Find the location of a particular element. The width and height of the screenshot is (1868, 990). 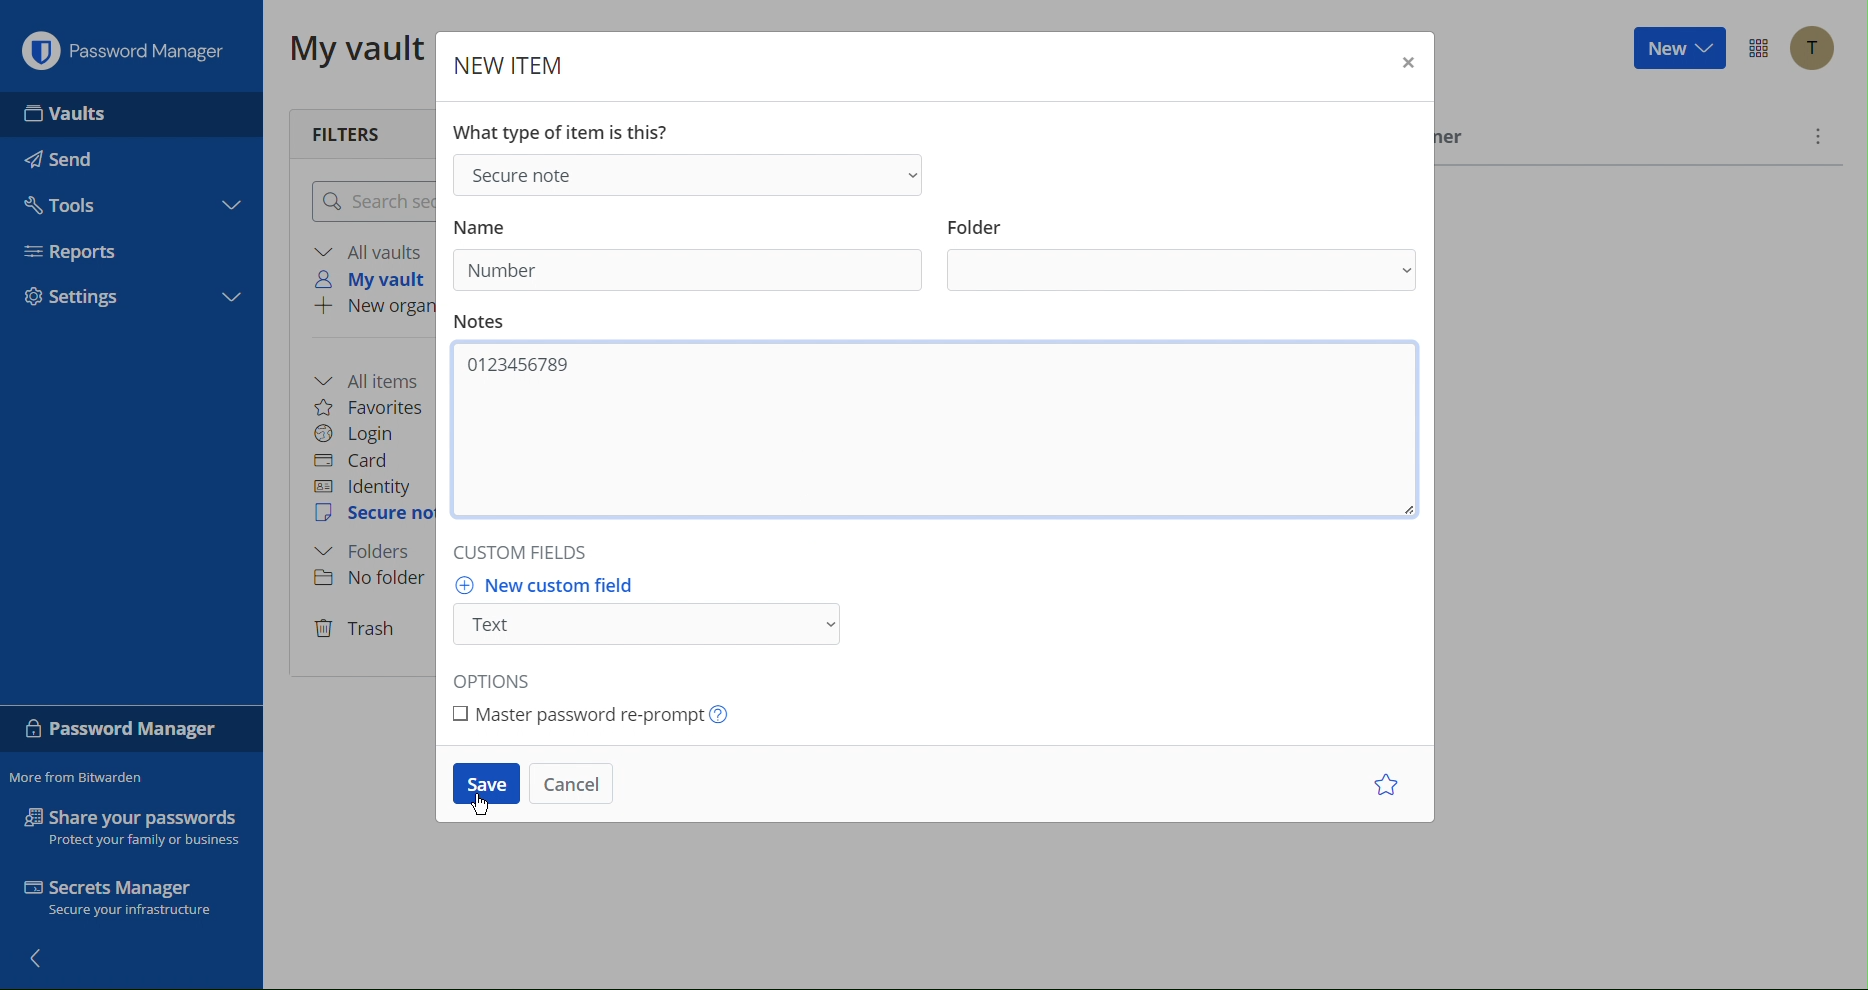

New is located at coordinates (1677, 51).